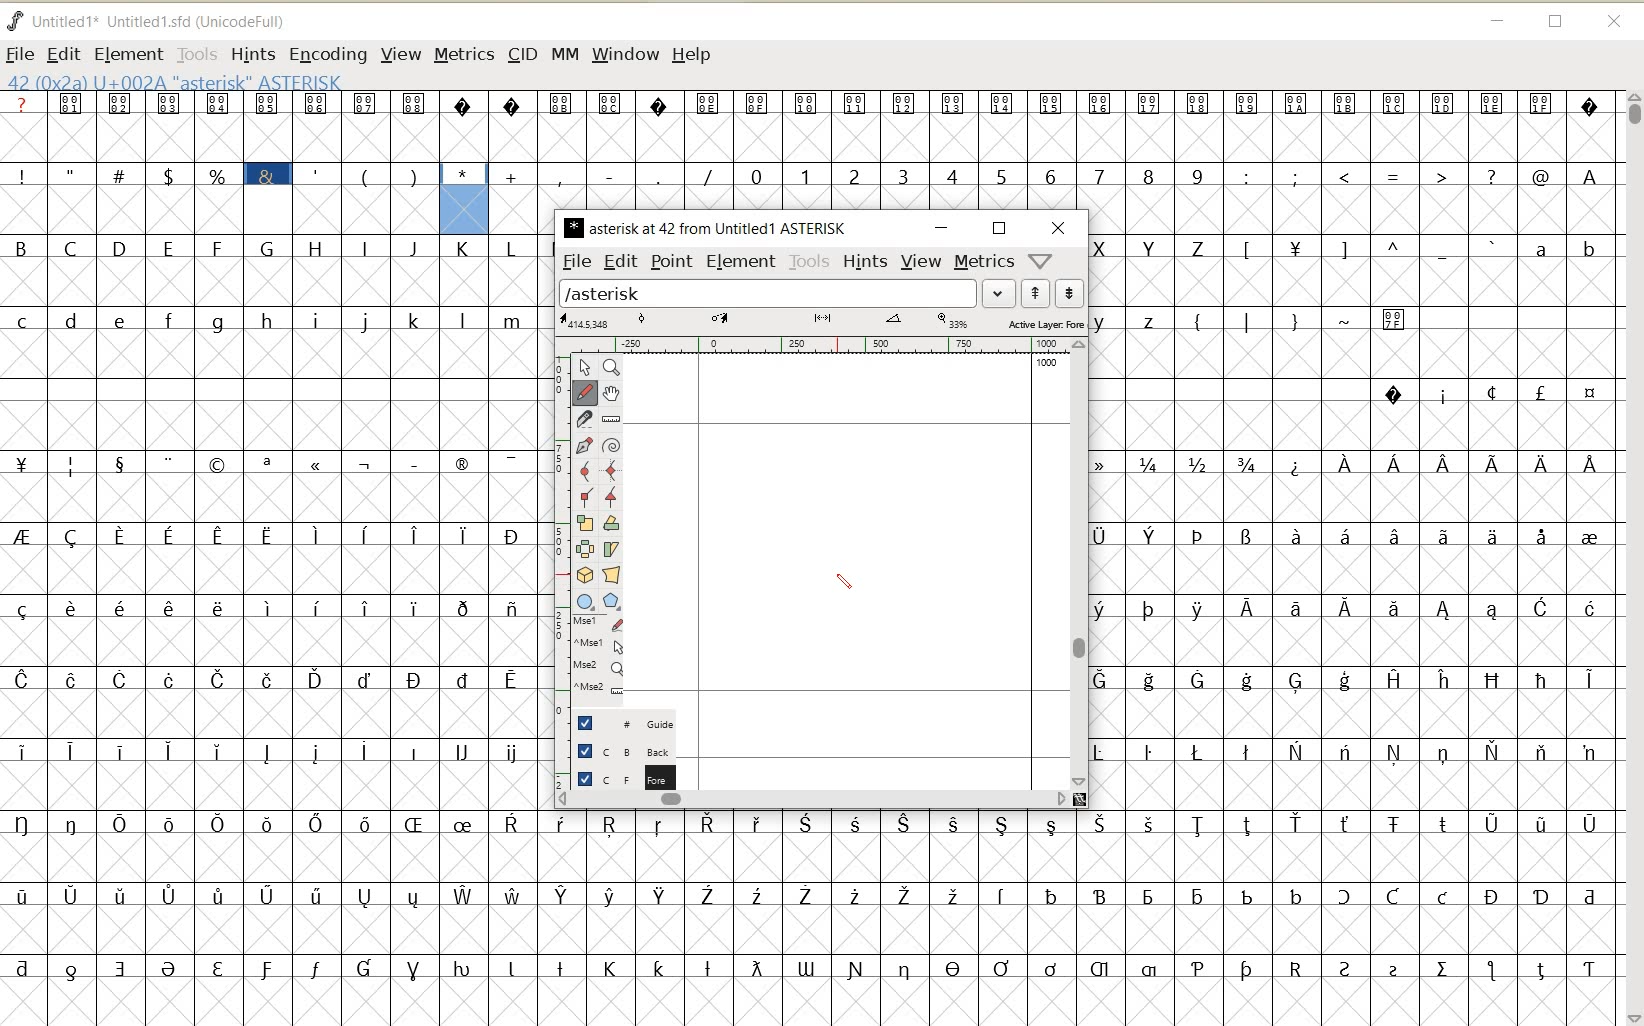 The image size is (1644, 1026). What do you see at coordinates (823, 800) in the screenshot?
I see `SCROLLBAR` at bounding box center [823, 800].